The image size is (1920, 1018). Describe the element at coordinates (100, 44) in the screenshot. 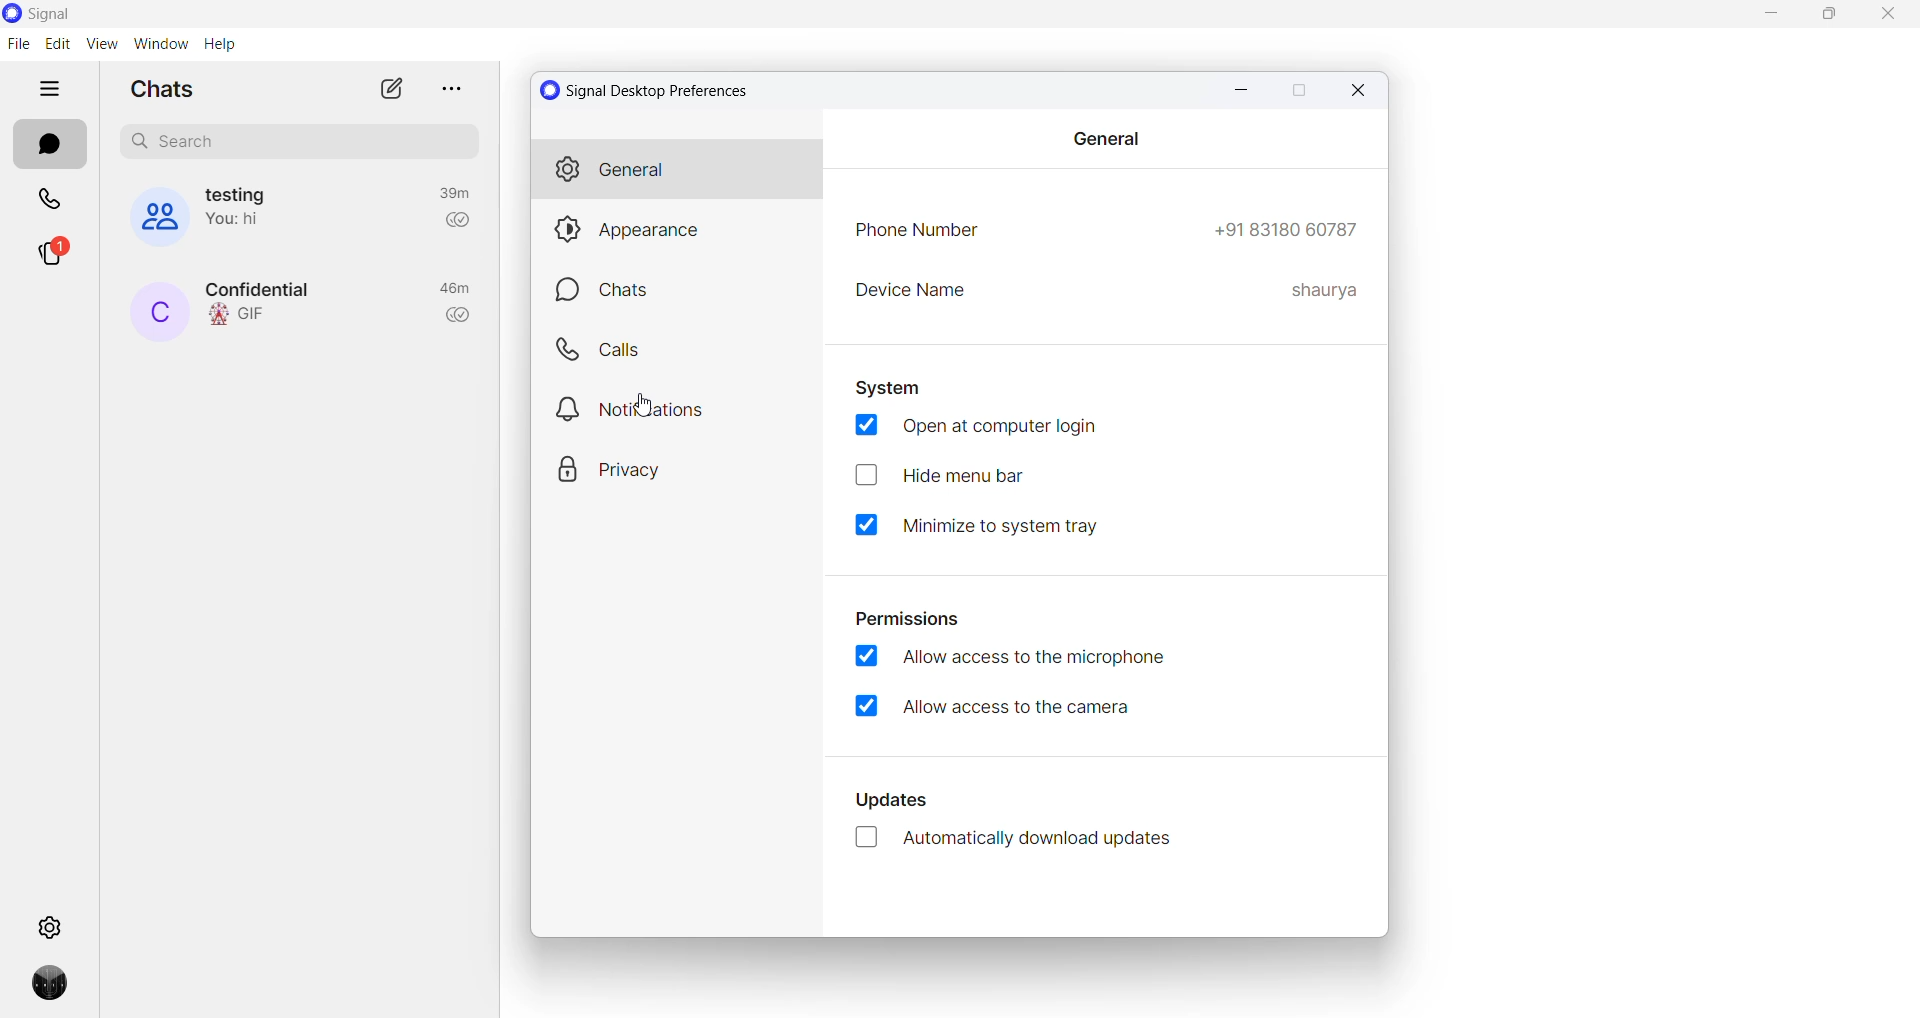

I see `view` at that location.